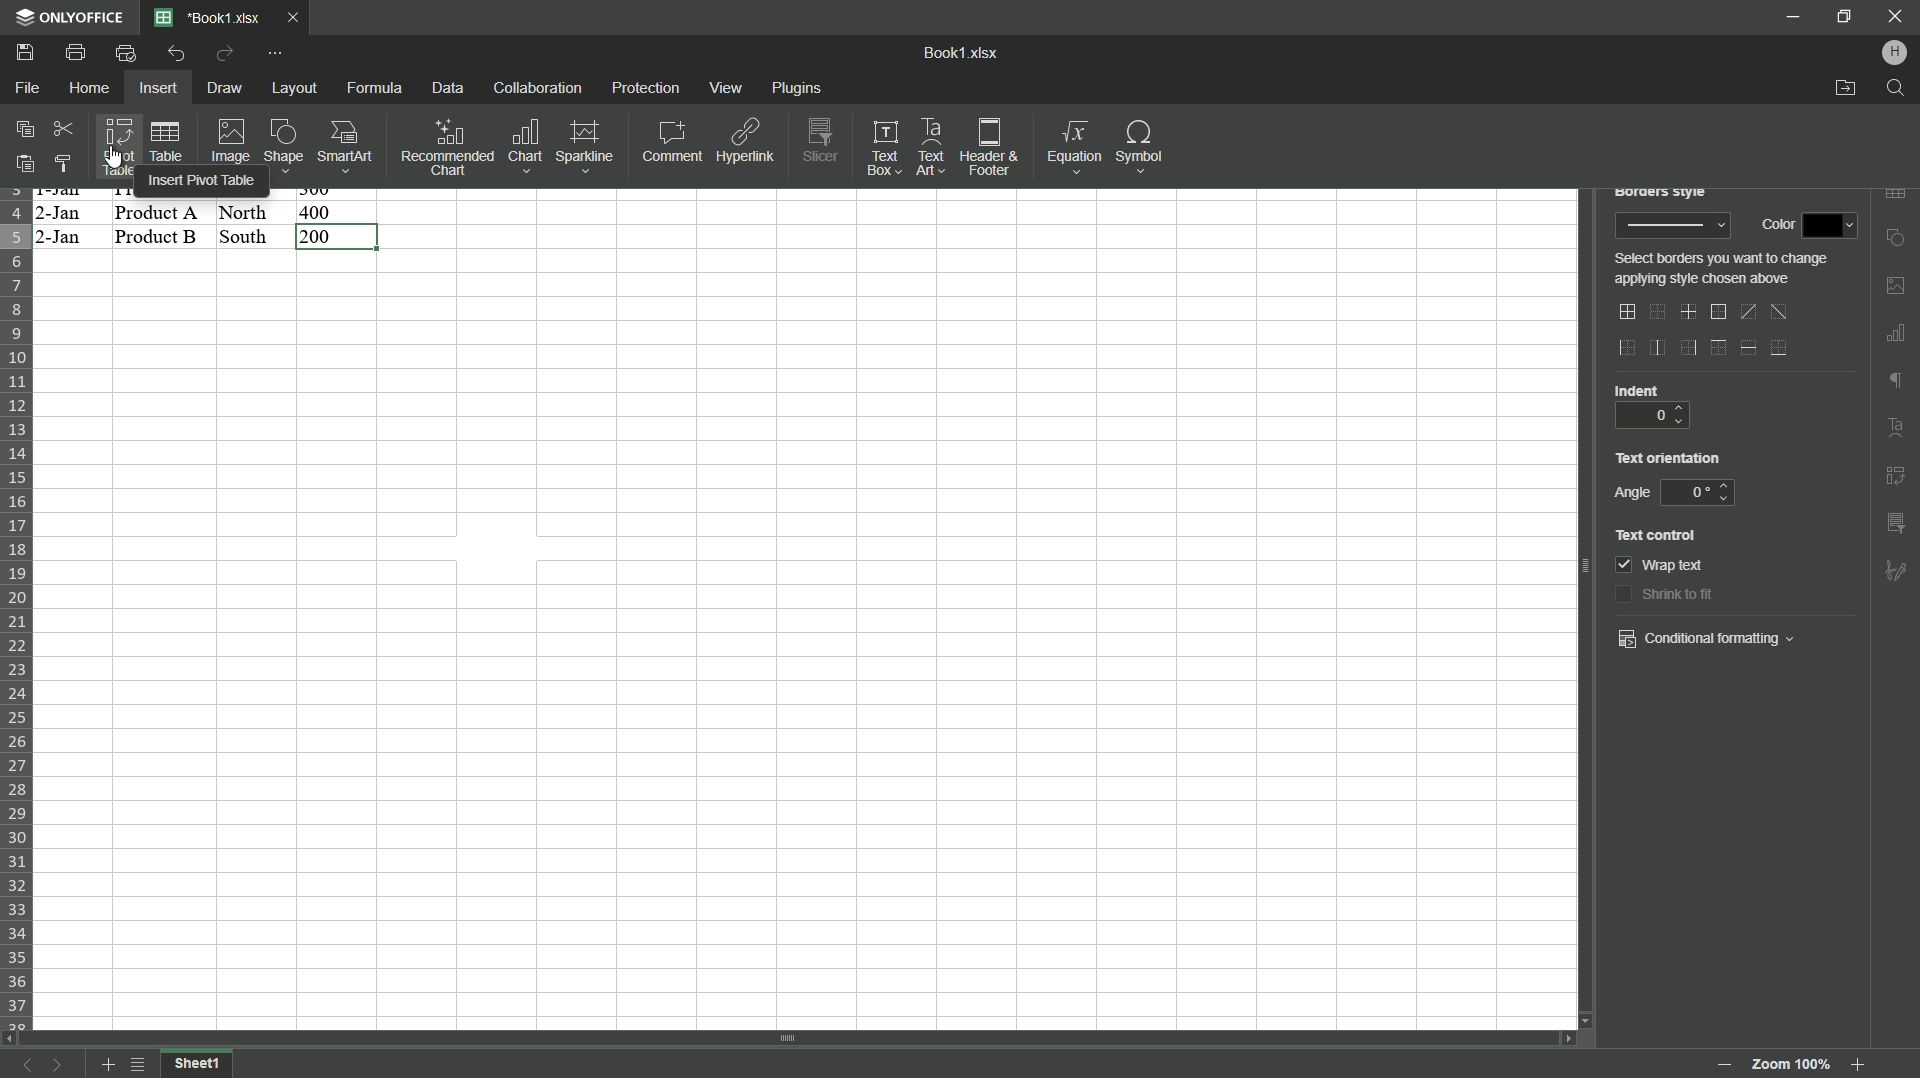 Image resolution: width=1920 pixels, height=1080 pixels. I want to click on app name, so click(69, 19).